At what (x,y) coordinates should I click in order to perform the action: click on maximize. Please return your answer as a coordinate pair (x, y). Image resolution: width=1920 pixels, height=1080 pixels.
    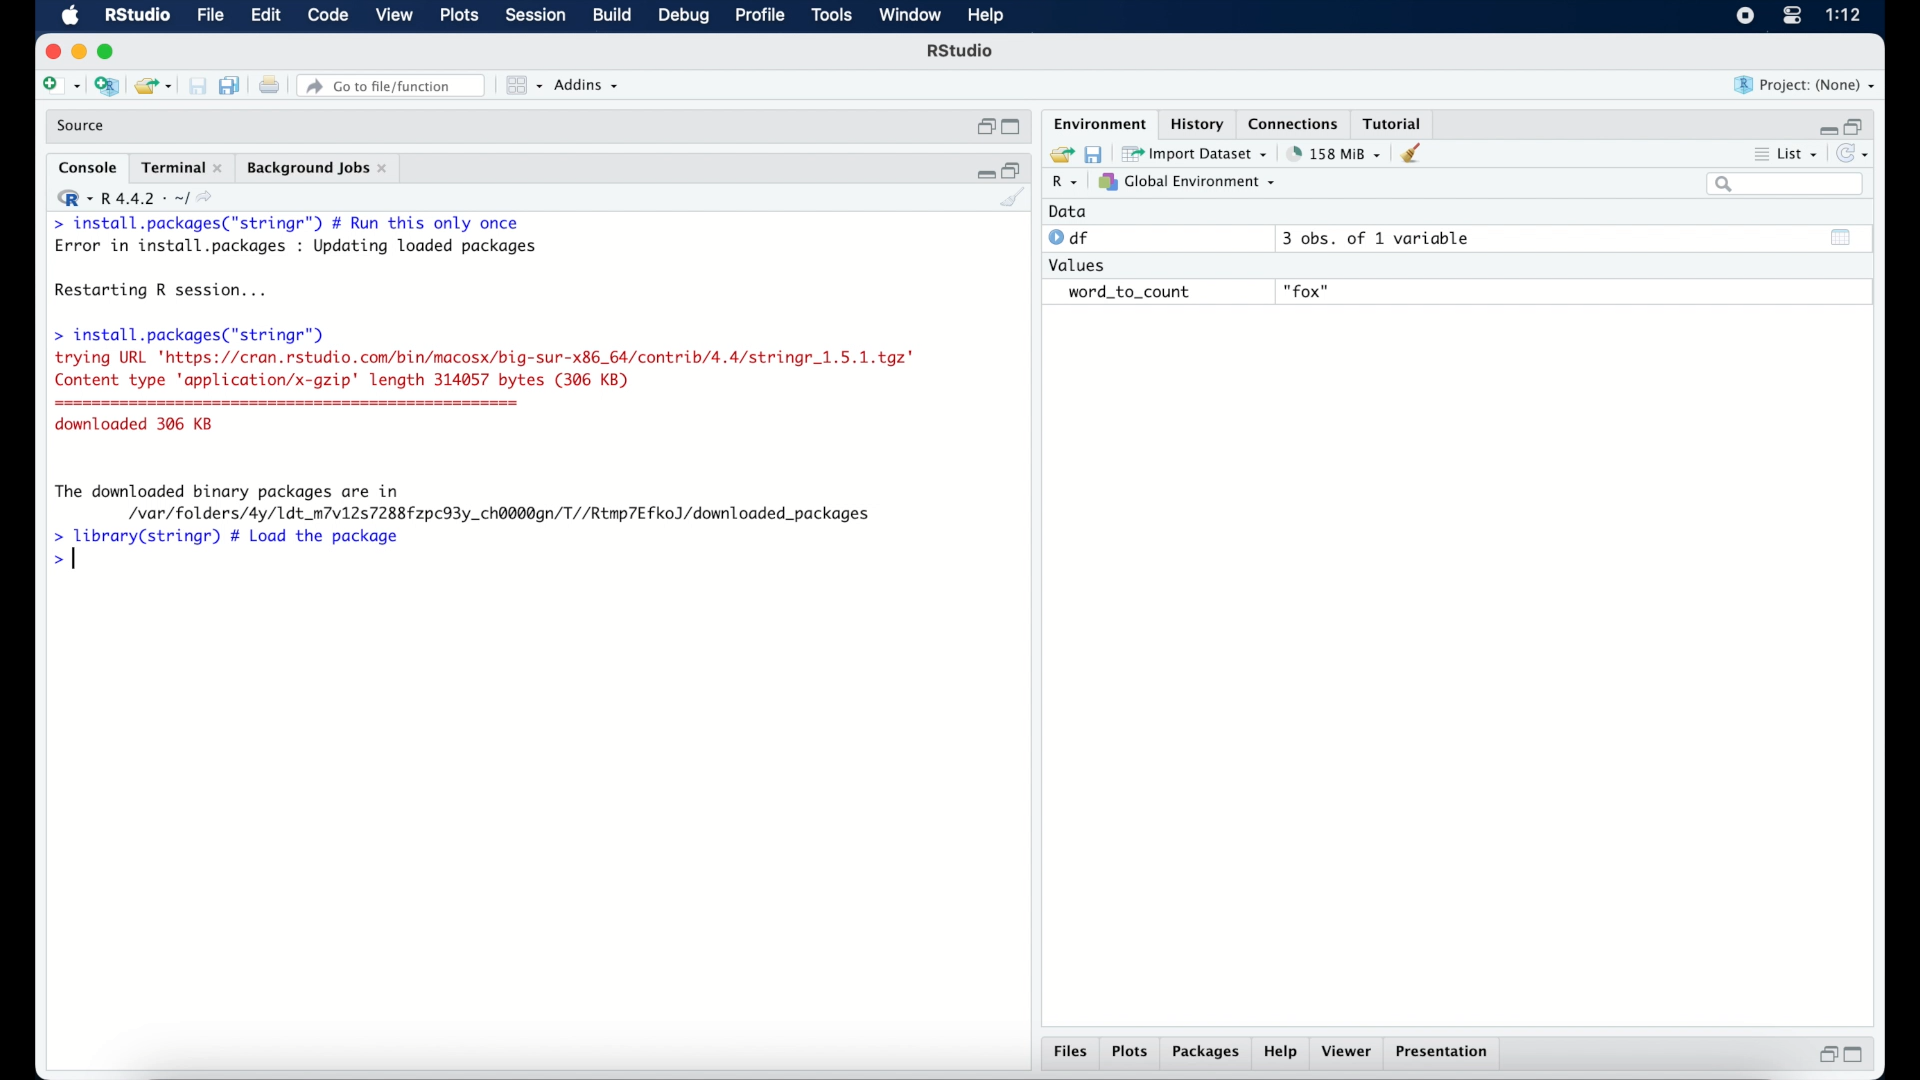
    Looking at the image, I should click on (1858, 1055).